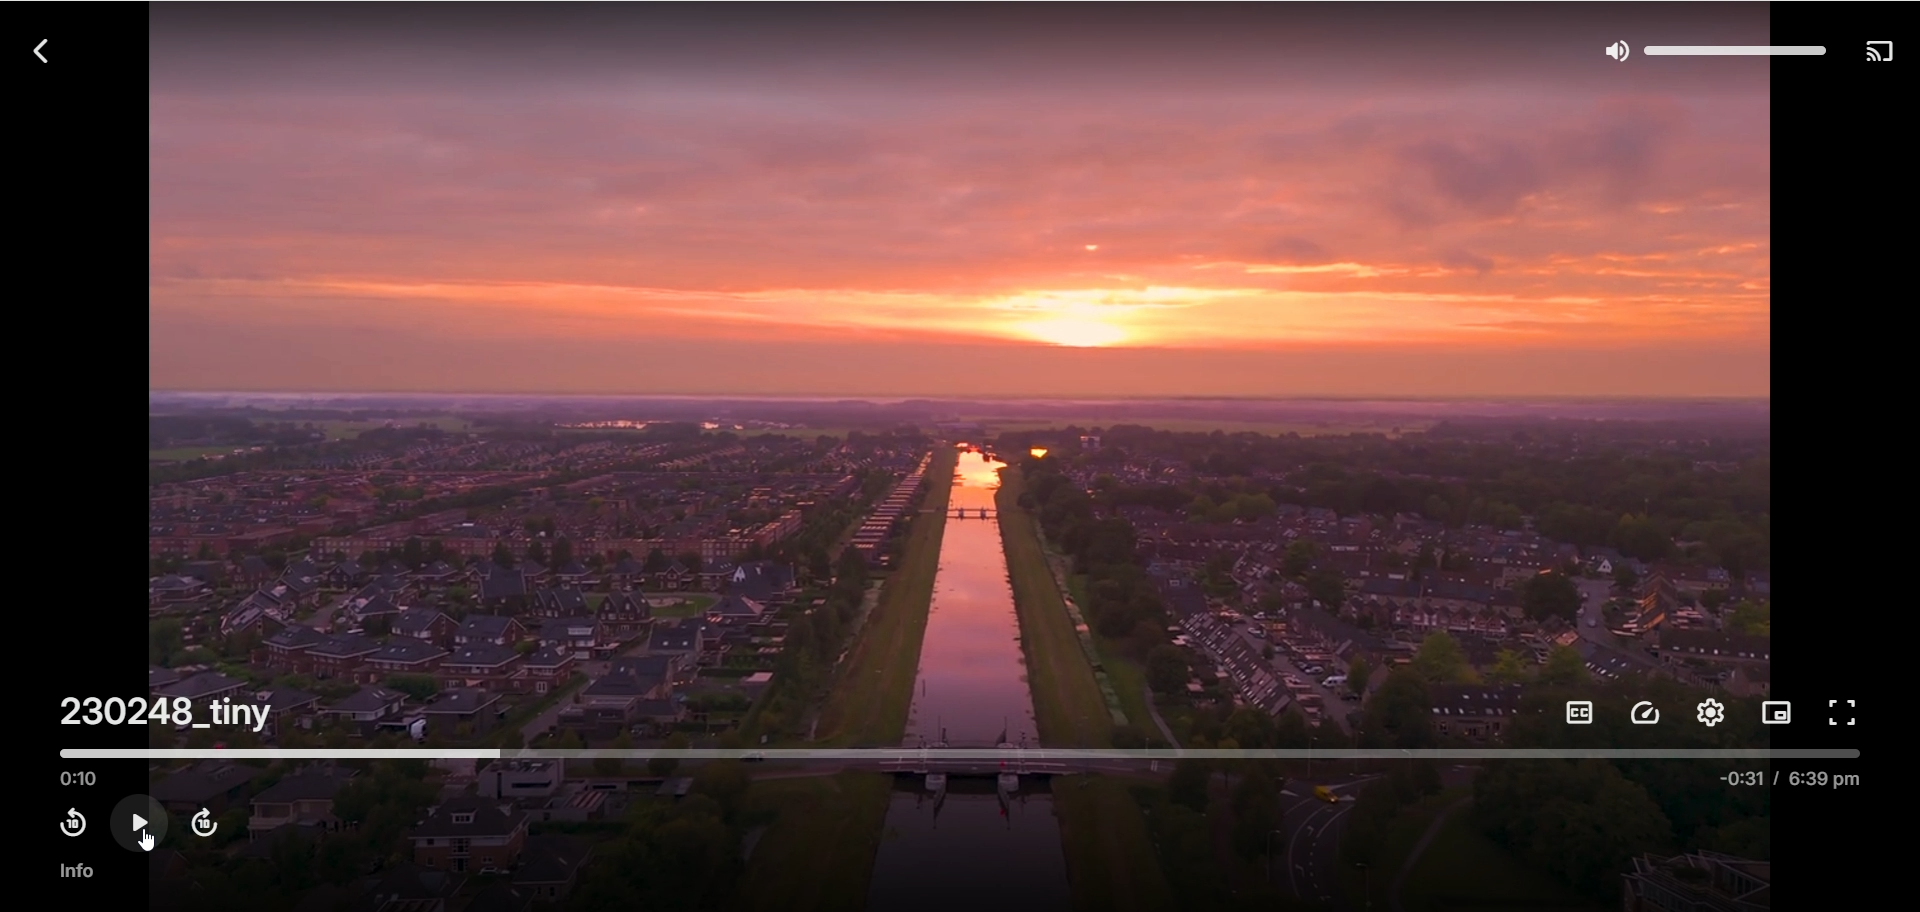  I want to click on info, so click(80, 871).